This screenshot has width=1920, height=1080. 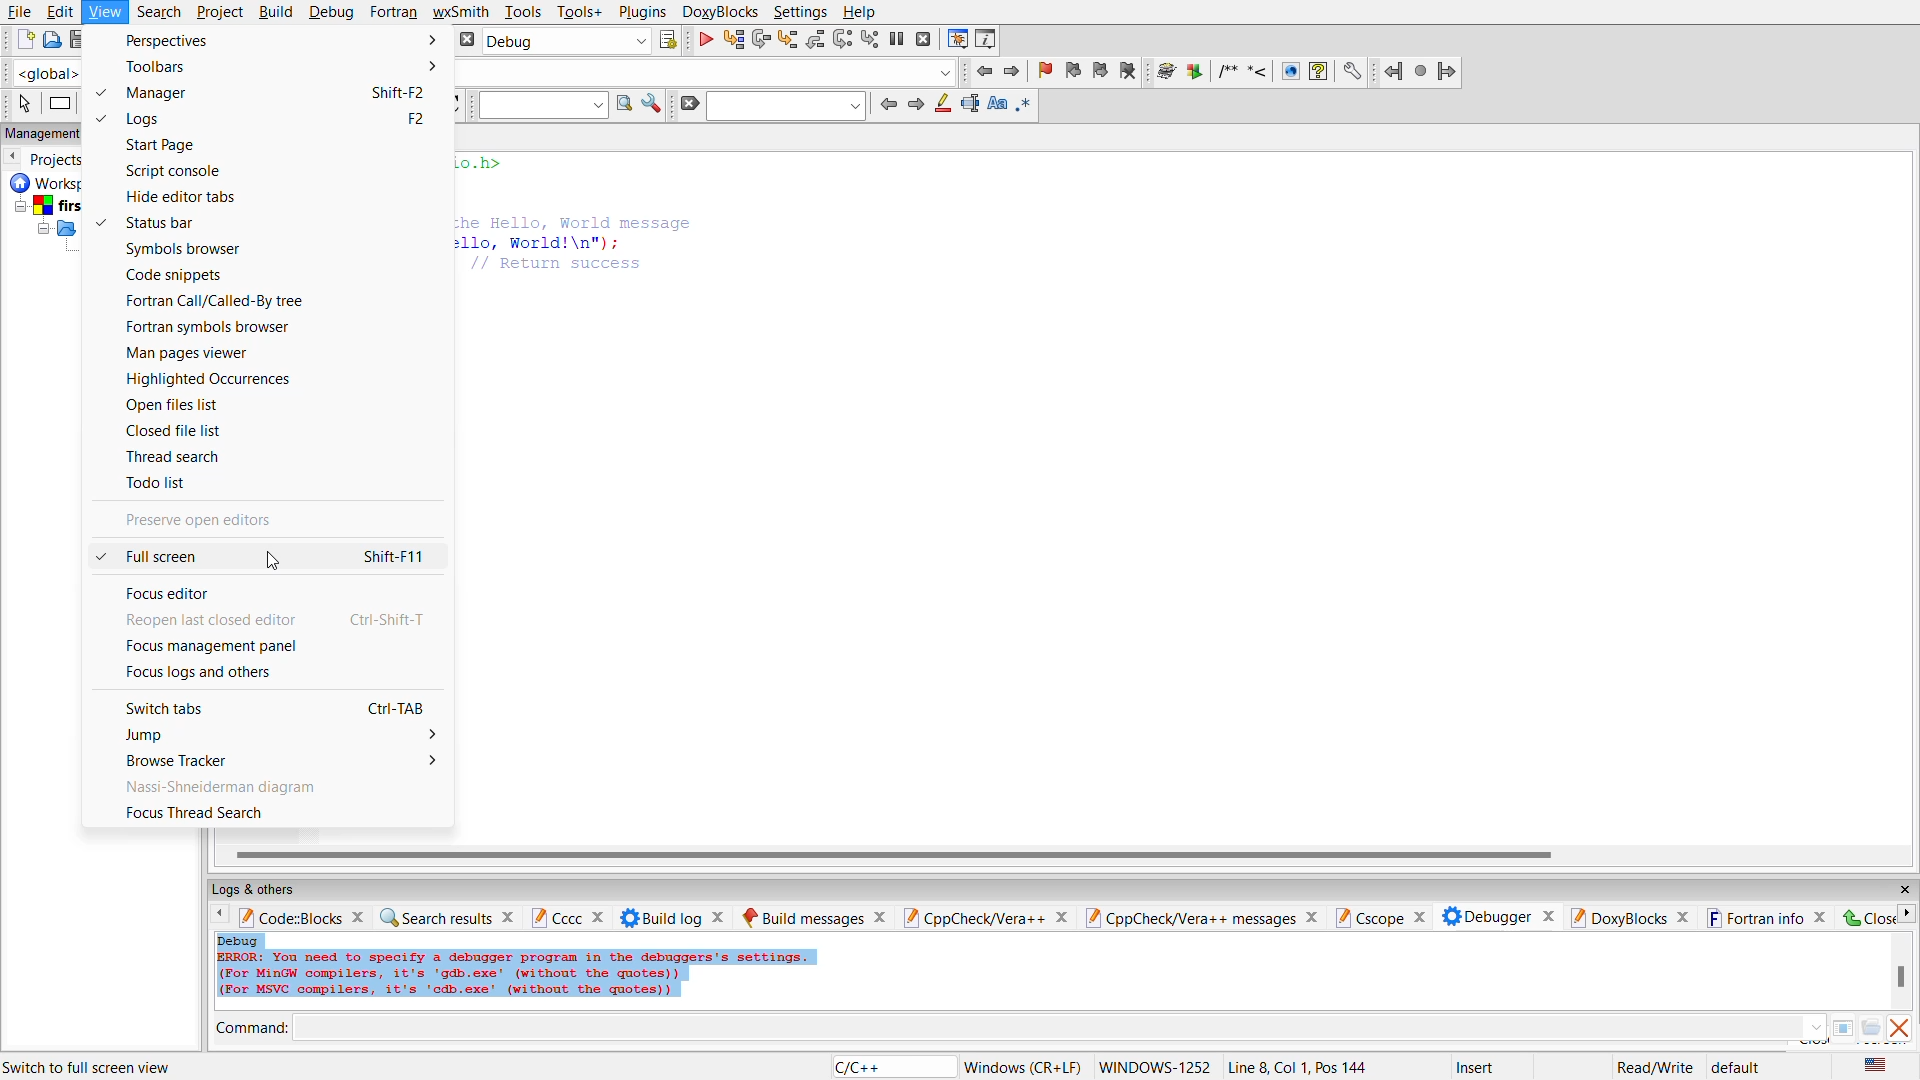 What do you see at coordinates (899, 41) in the screenshot?
I see `break debugger` at bounding box center [899, 41].